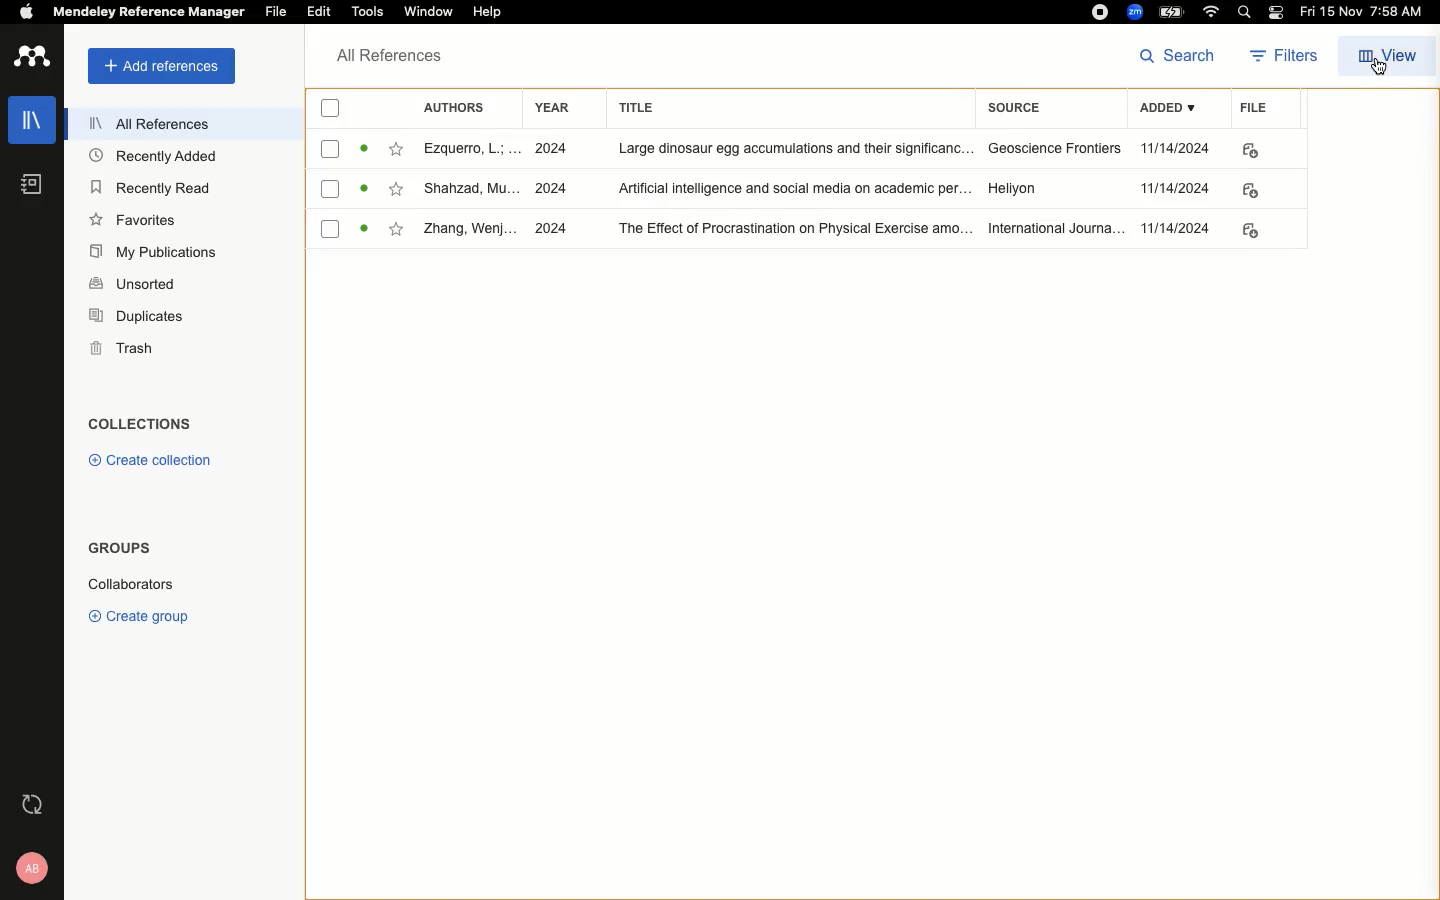 The height and width of the screenshot is (900, 1440). Describe the element at coordinates (553, 187) in the screenshot. I see `2024` at that location.